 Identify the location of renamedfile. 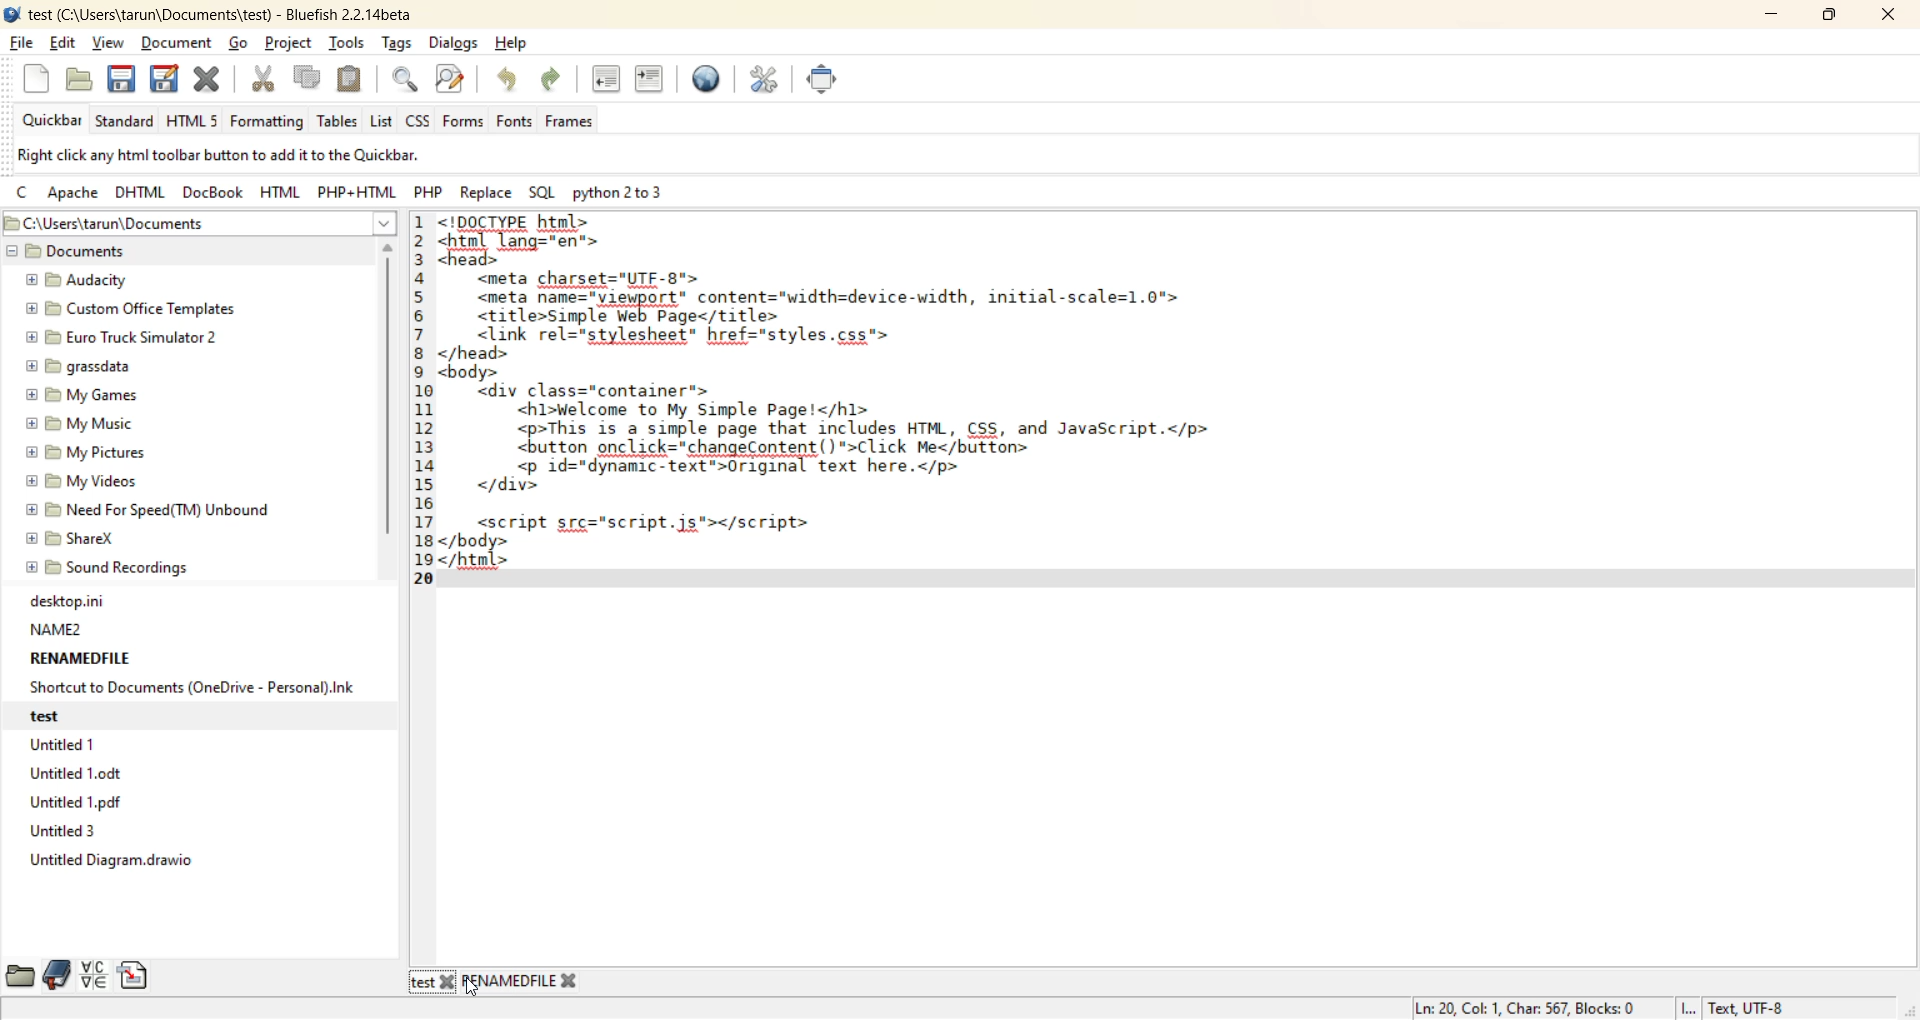
(510, 979).